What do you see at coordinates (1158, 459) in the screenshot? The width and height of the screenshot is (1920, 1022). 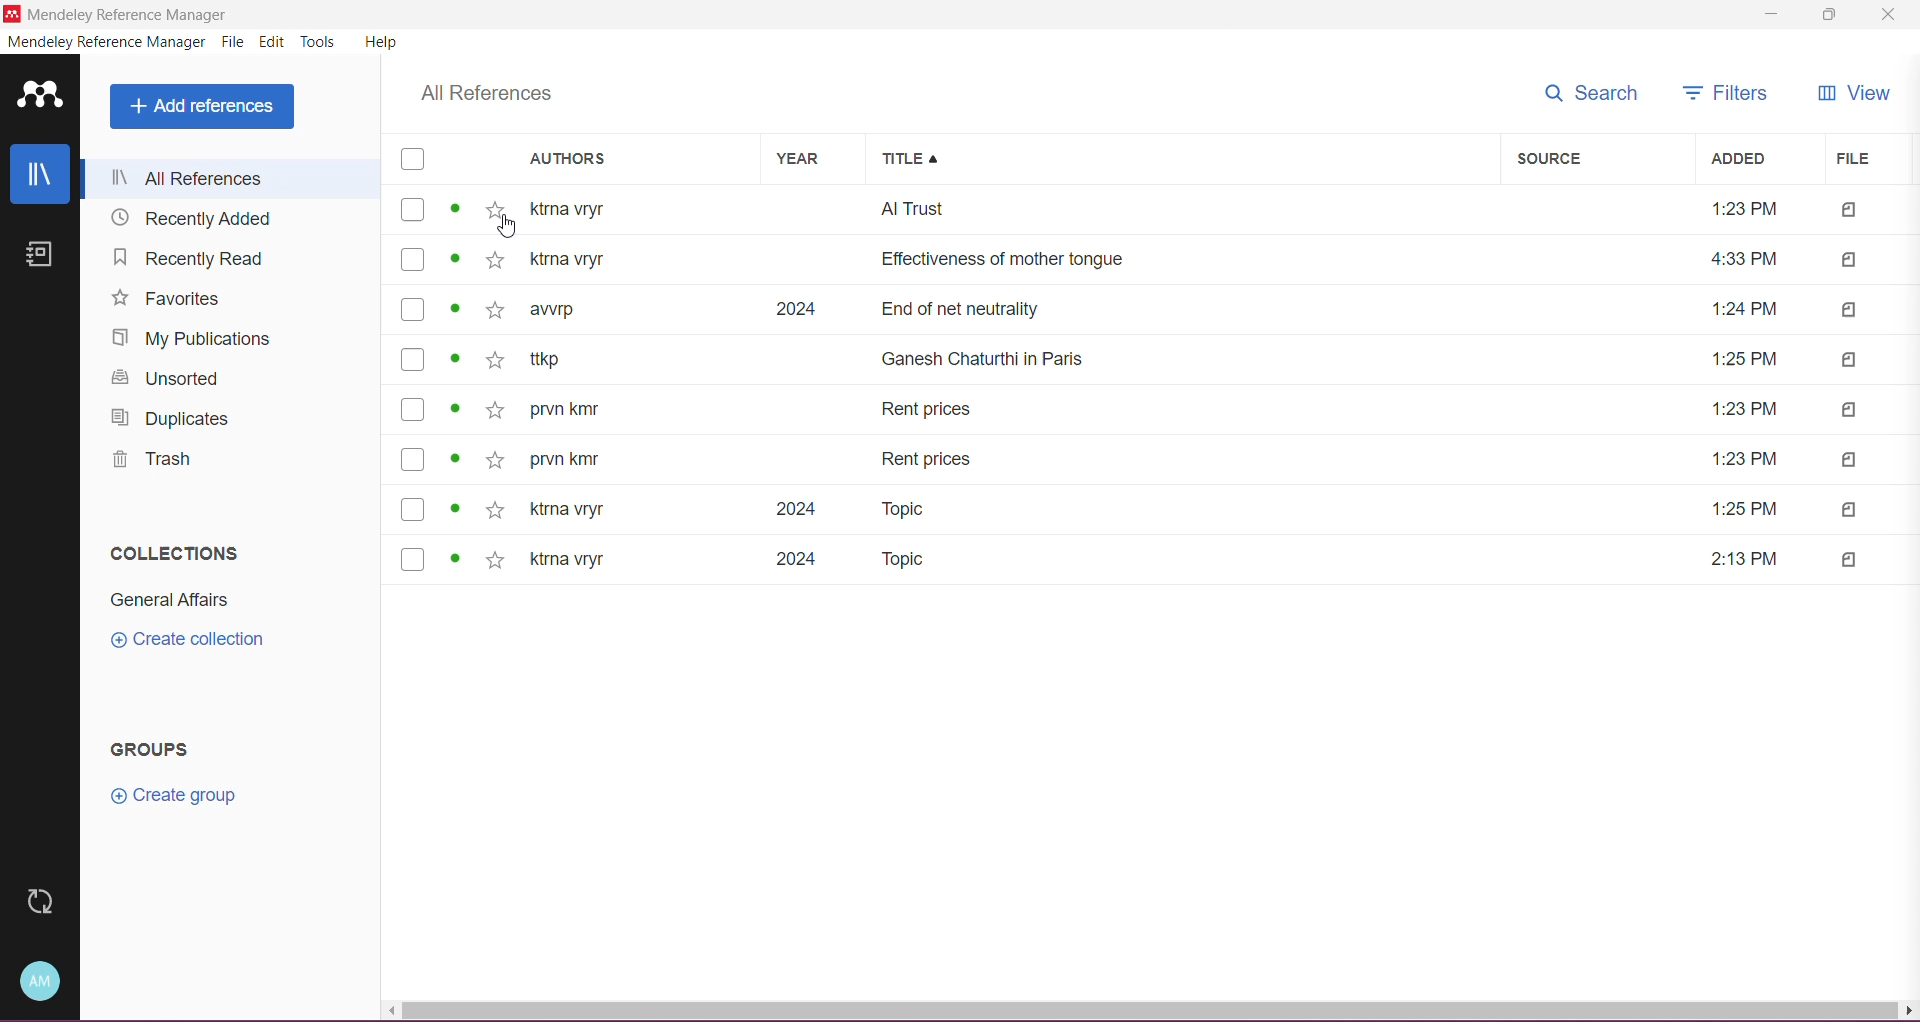 I see `prvn kmr Rent prices 1:23 PM` at bounding box center [1158, 459].